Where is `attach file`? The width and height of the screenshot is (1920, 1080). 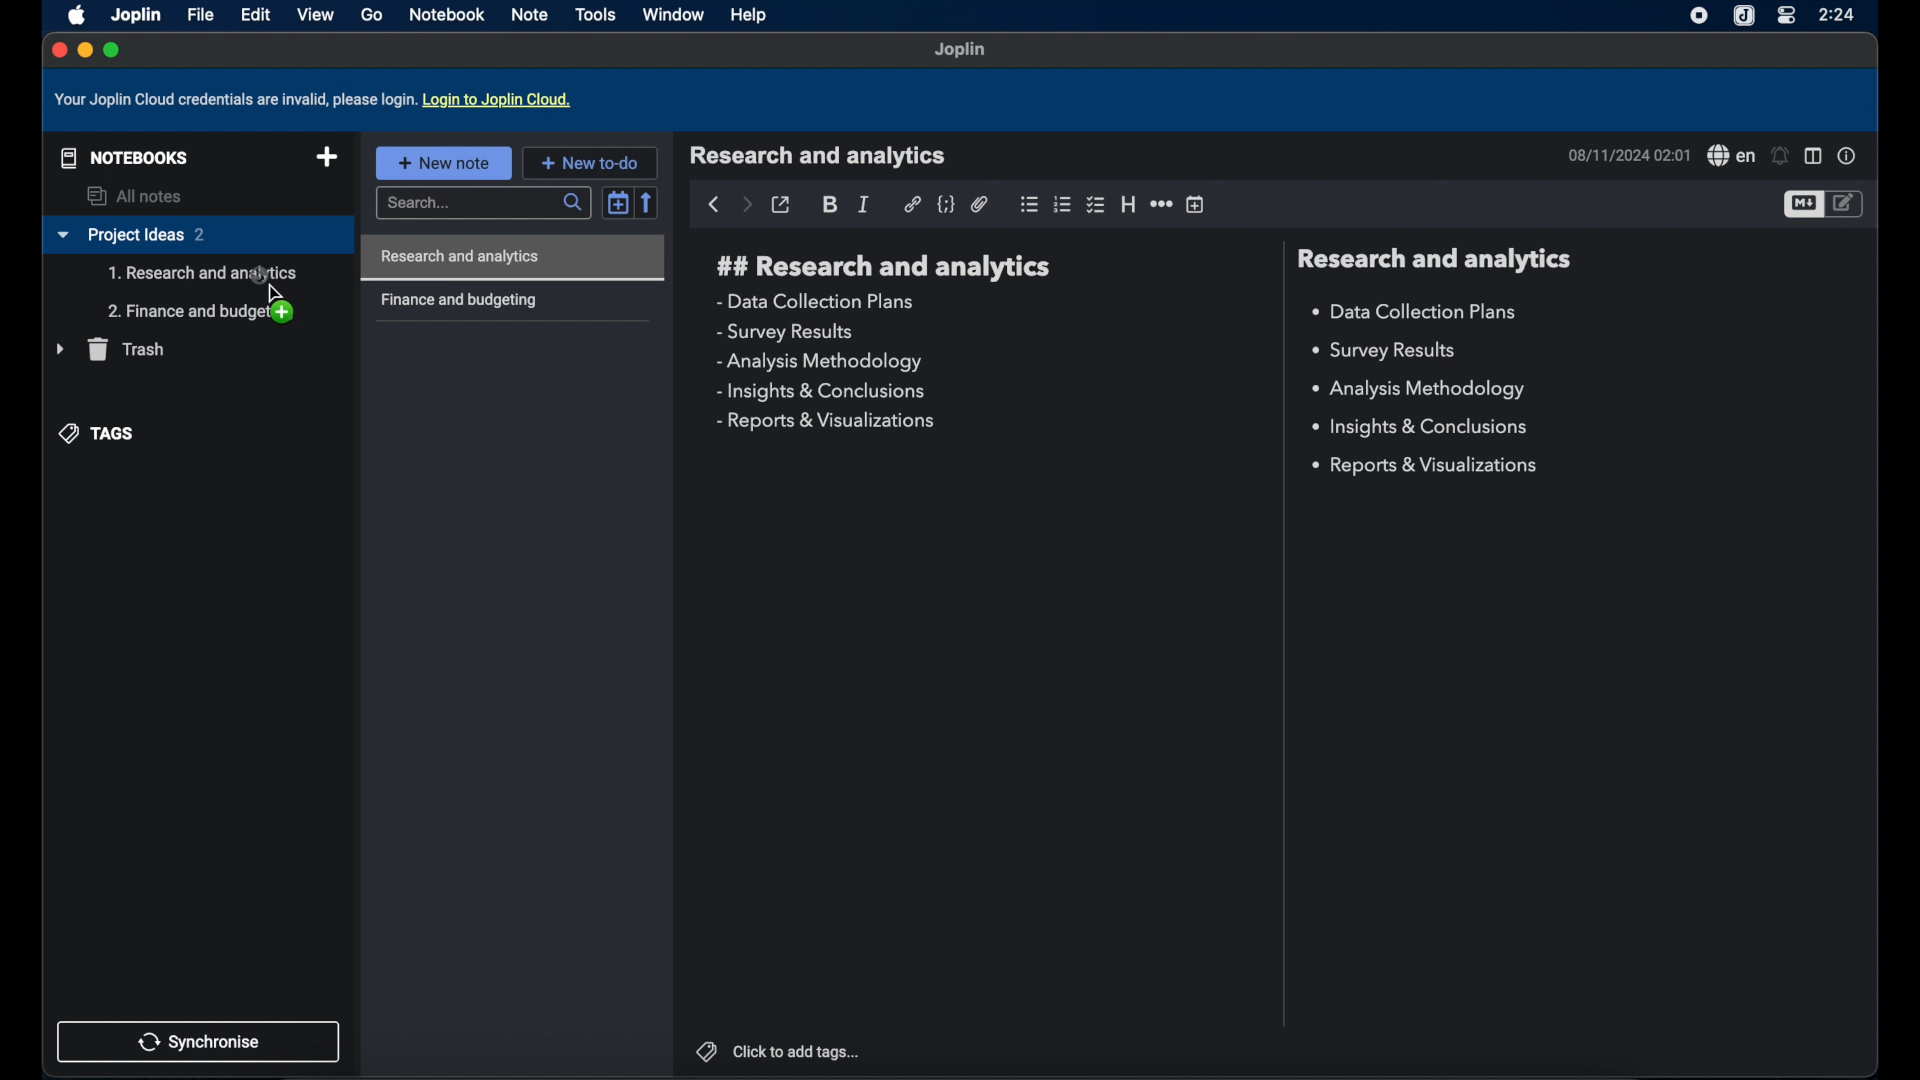 attach file is located at coordinates (980, 204).